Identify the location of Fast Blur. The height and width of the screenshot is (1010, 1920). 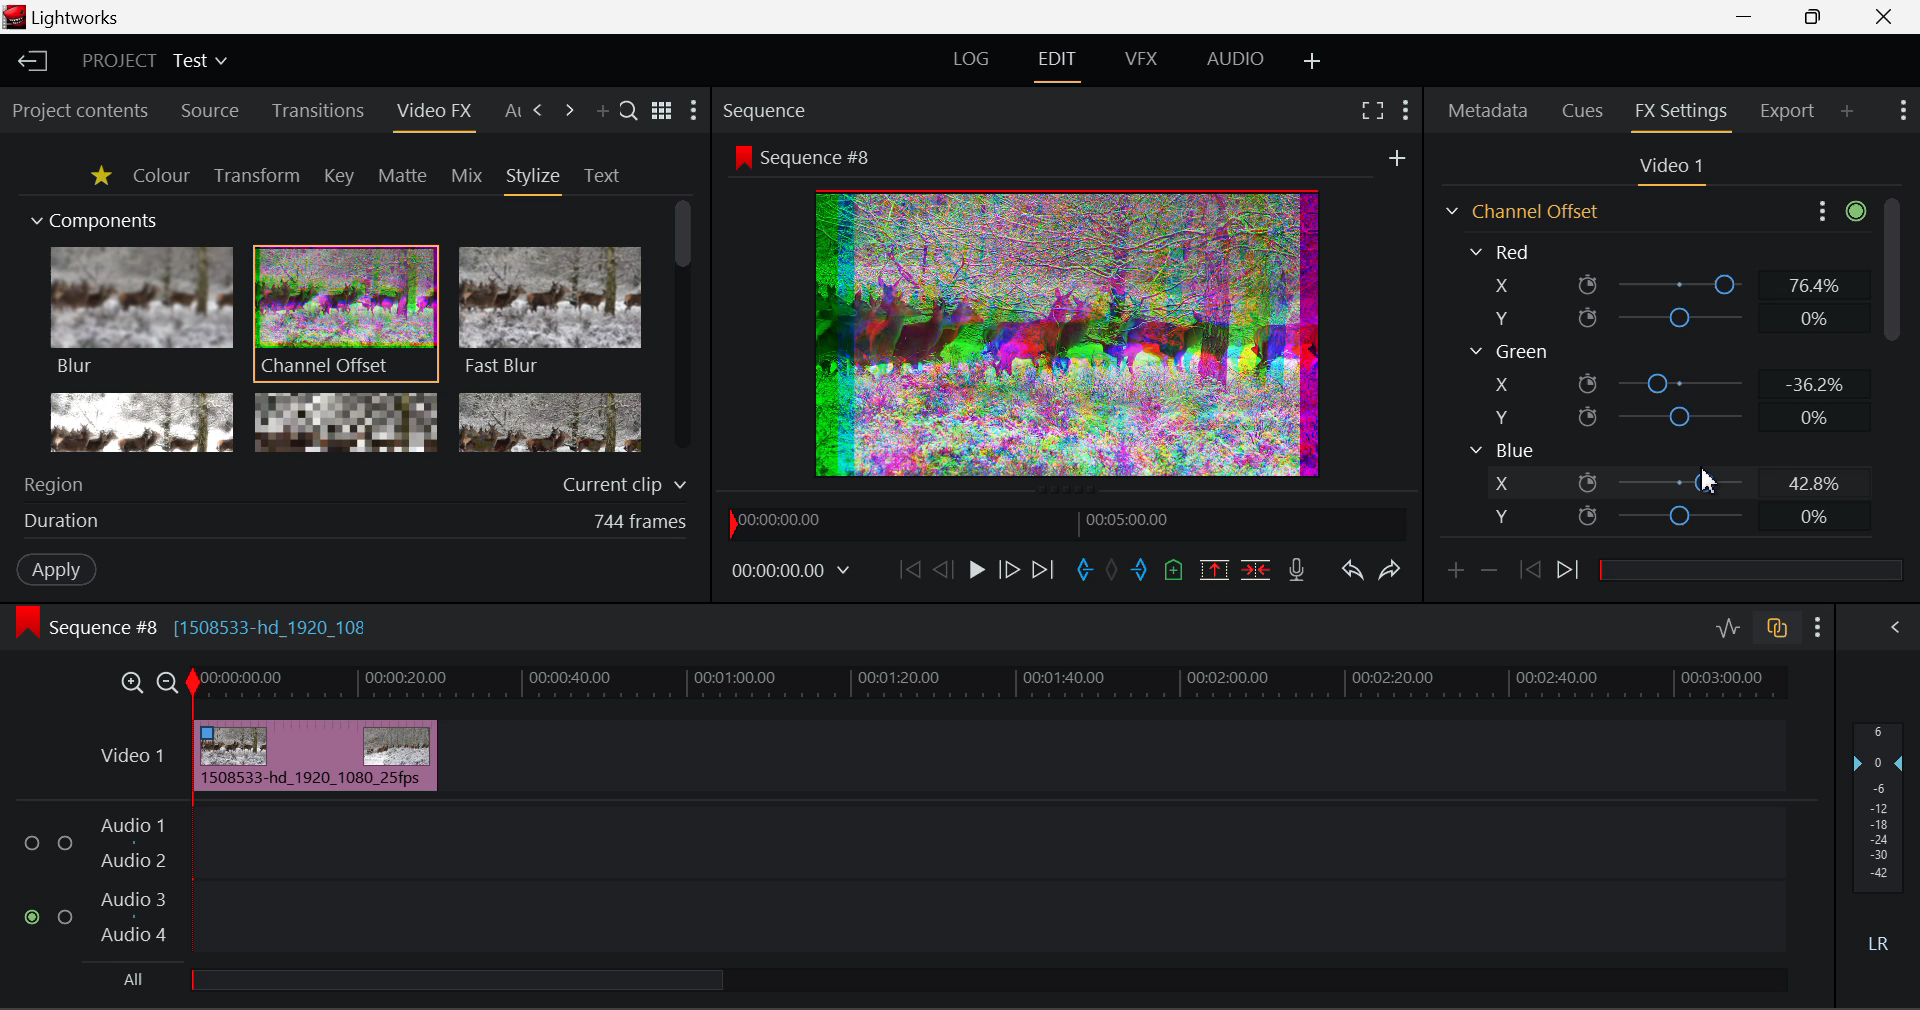
(551, 312).